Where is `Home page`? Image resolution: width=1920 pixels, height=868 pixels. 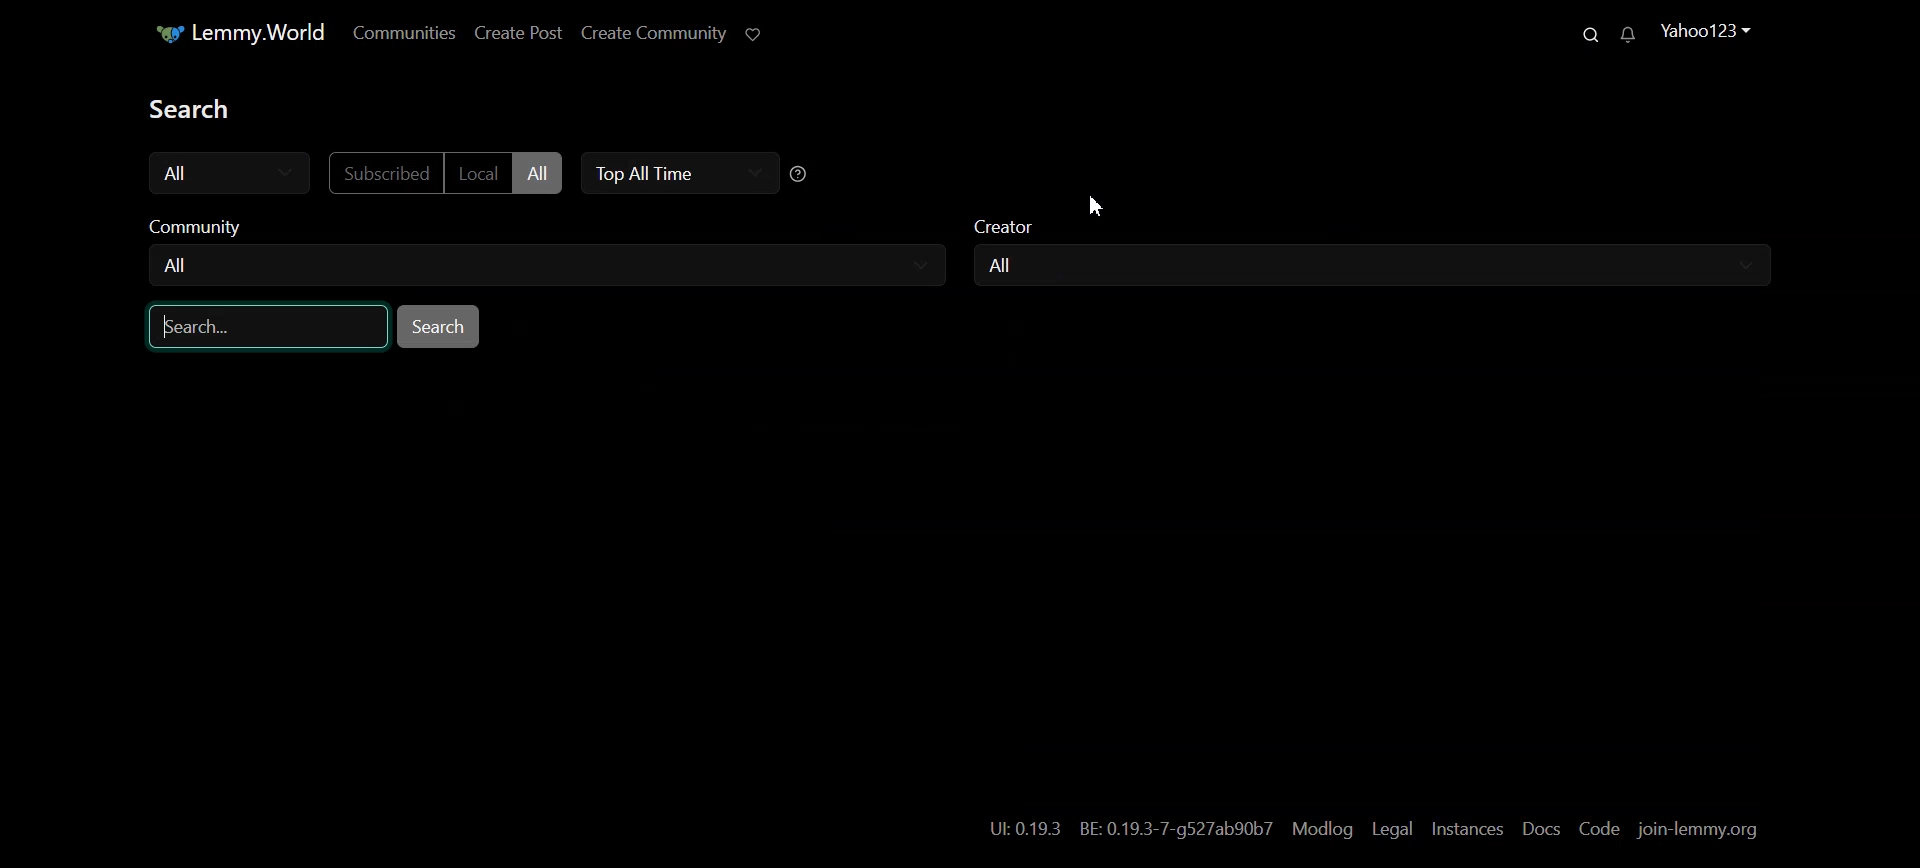
Home page is located at coordinates (230, 33).